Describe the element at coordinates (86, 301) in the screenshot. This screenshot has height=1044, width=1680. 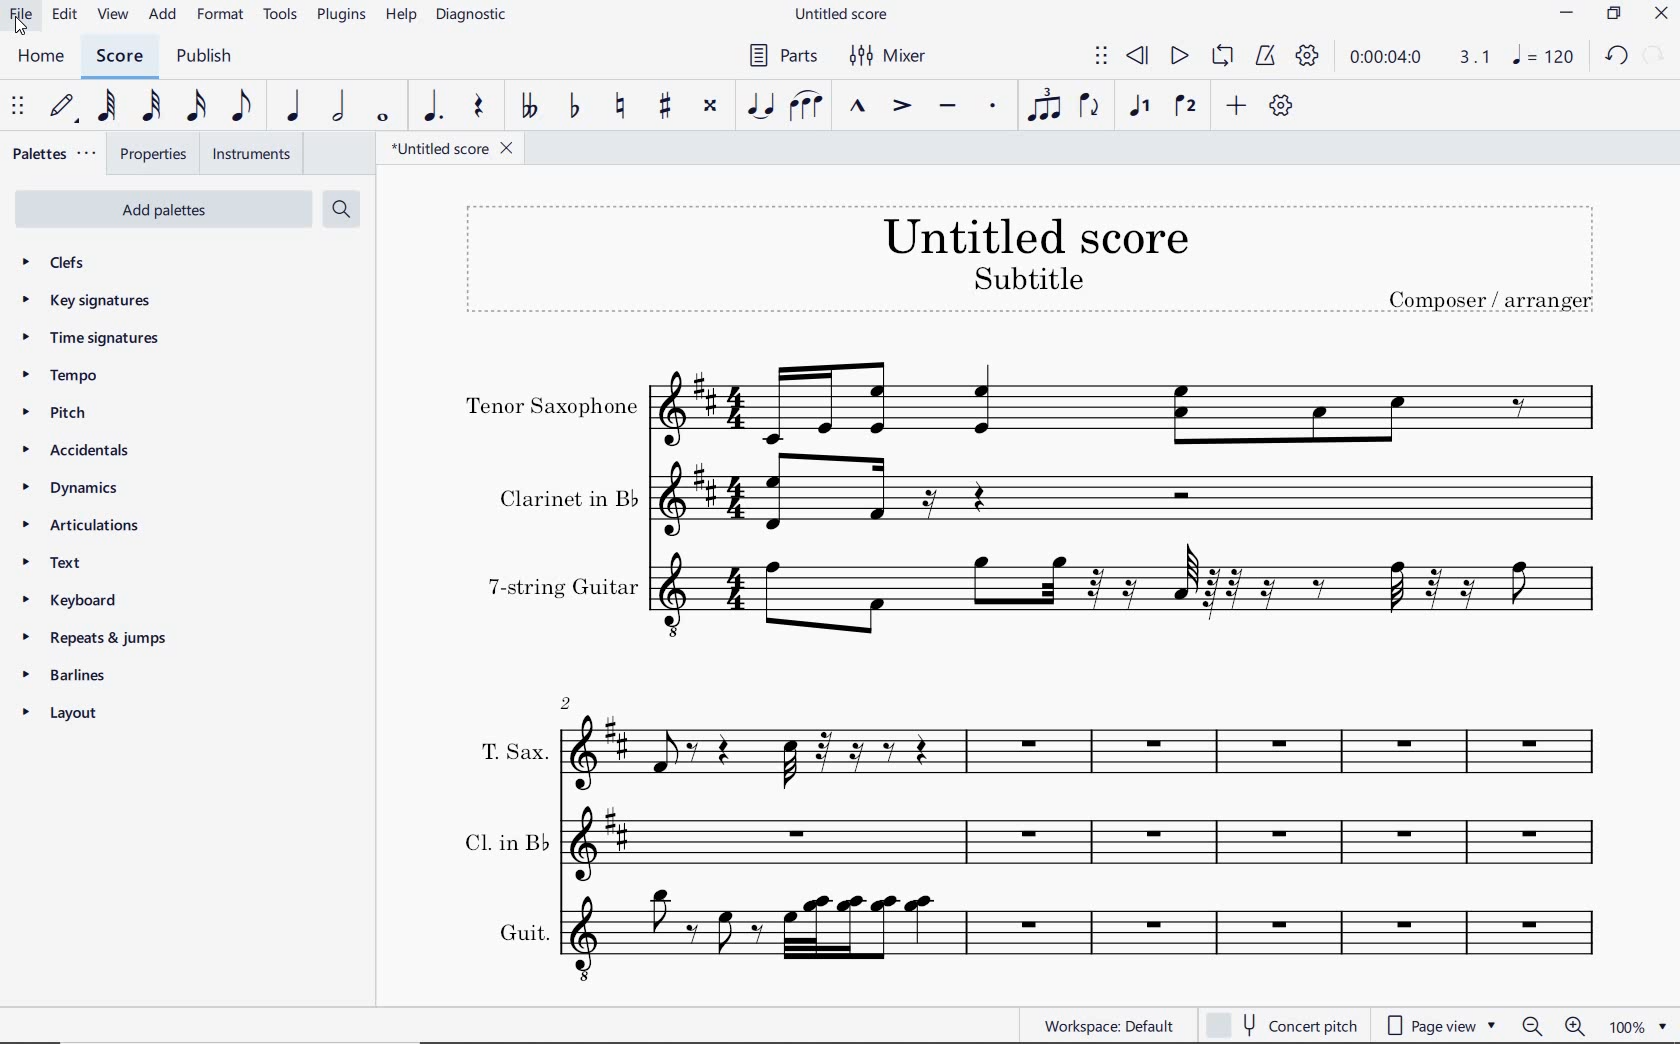
I see `key signatures` at that location.